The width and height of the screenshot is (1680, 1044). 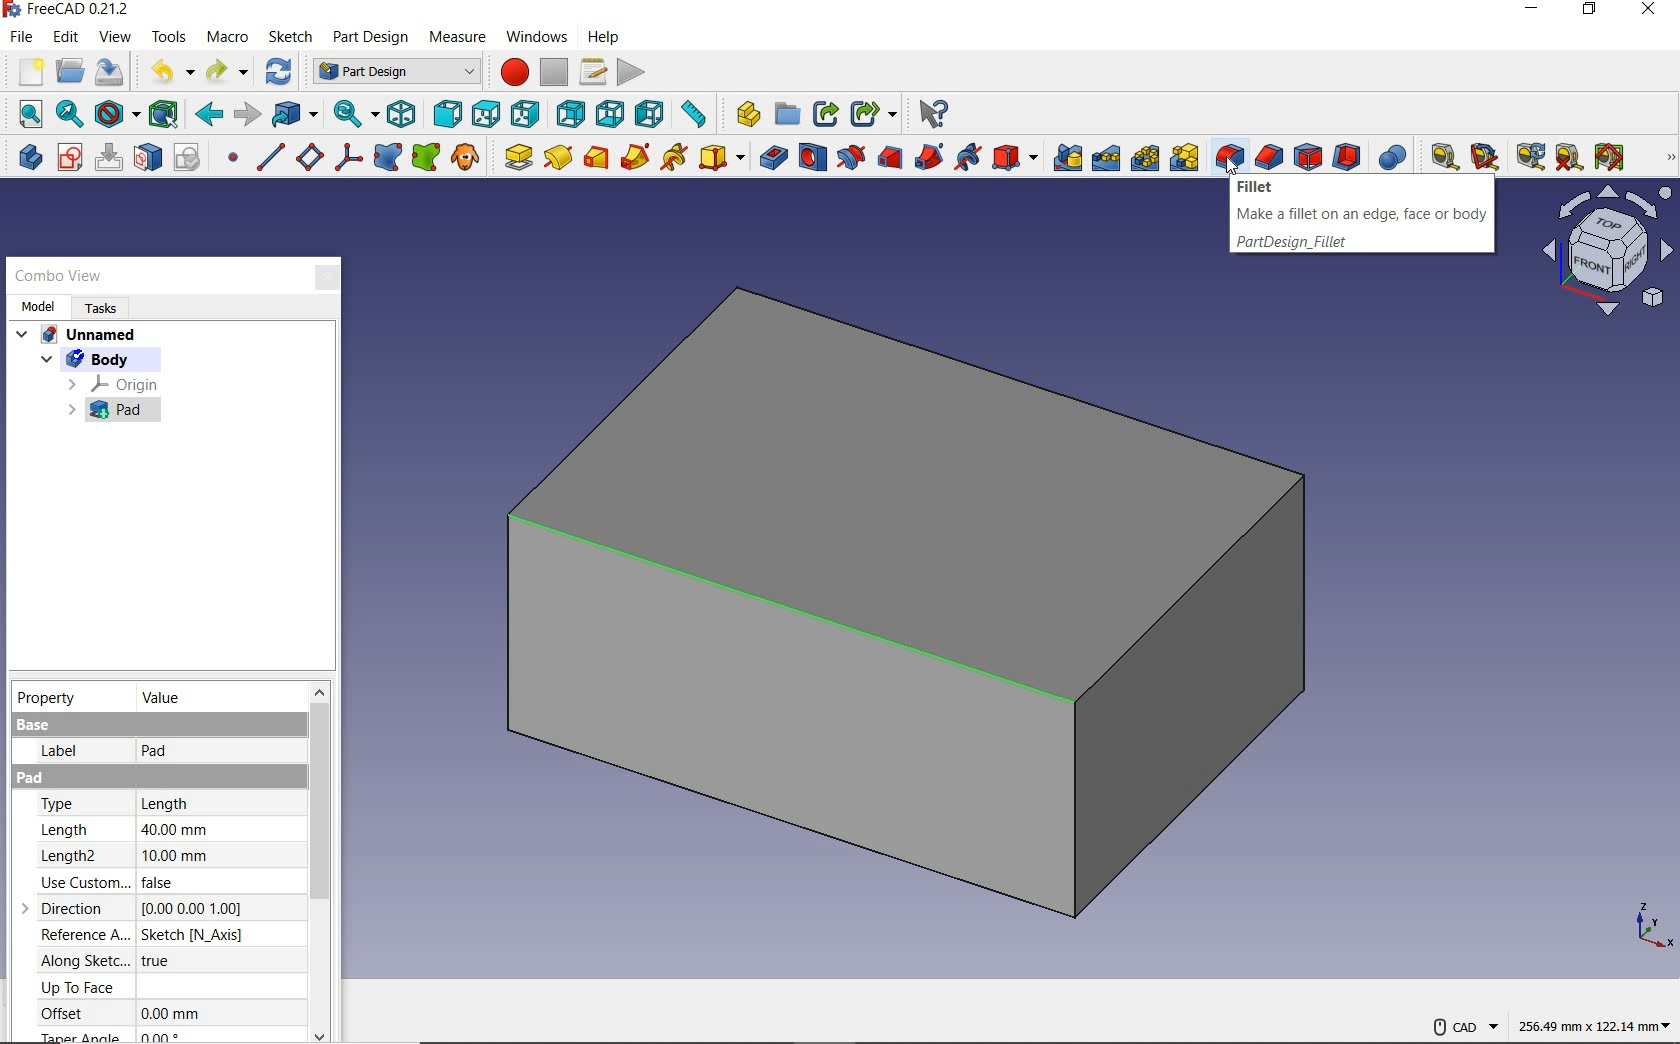 I want to click on create a datum plane, so click(x=308, y=157).